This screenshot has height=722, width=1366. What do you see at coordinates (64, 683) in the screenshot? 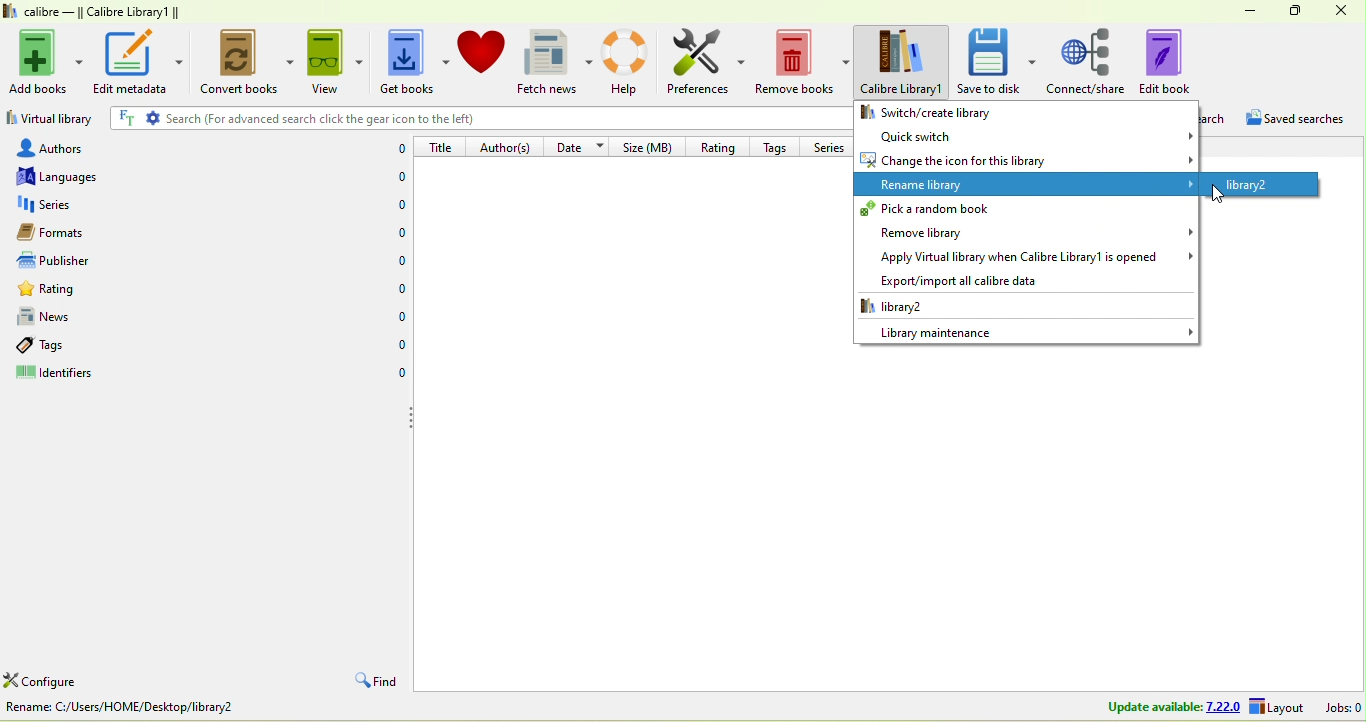
I see `configue` at bounding box center [64, 683].